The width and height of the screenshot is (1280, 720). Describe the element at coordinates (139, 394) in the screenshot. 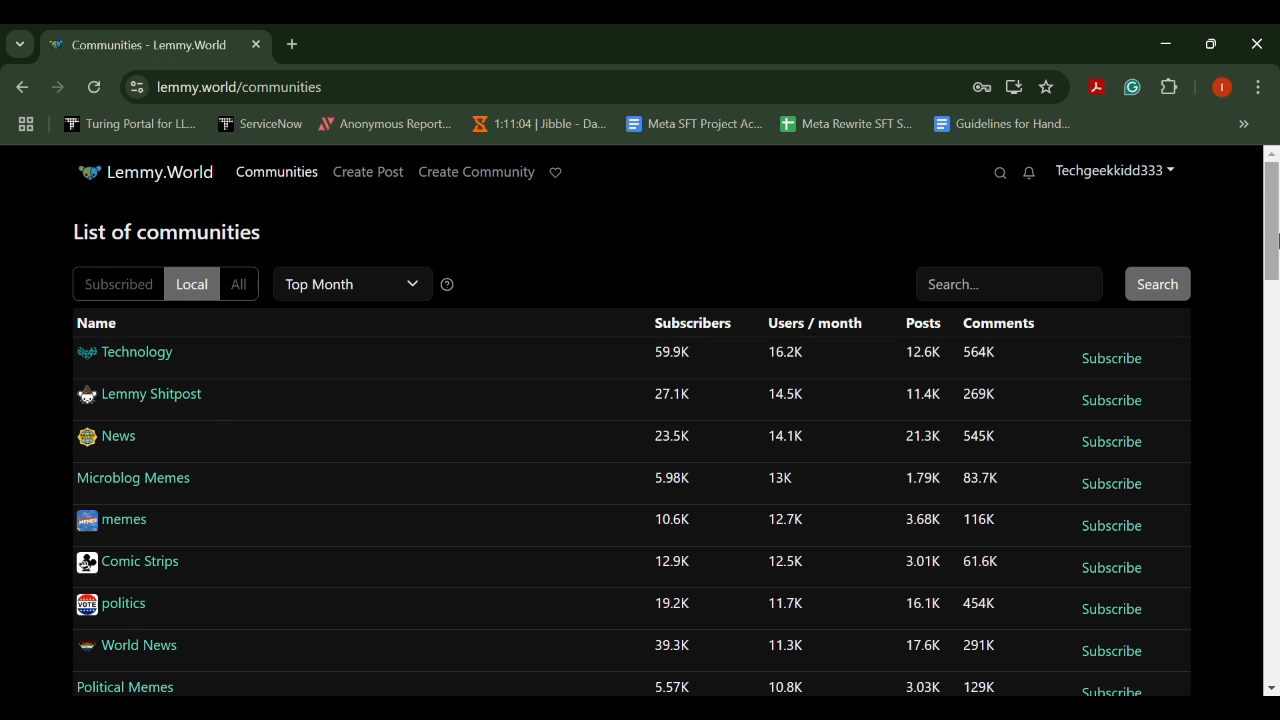

I see `Lemmy Shitpost` at that location.